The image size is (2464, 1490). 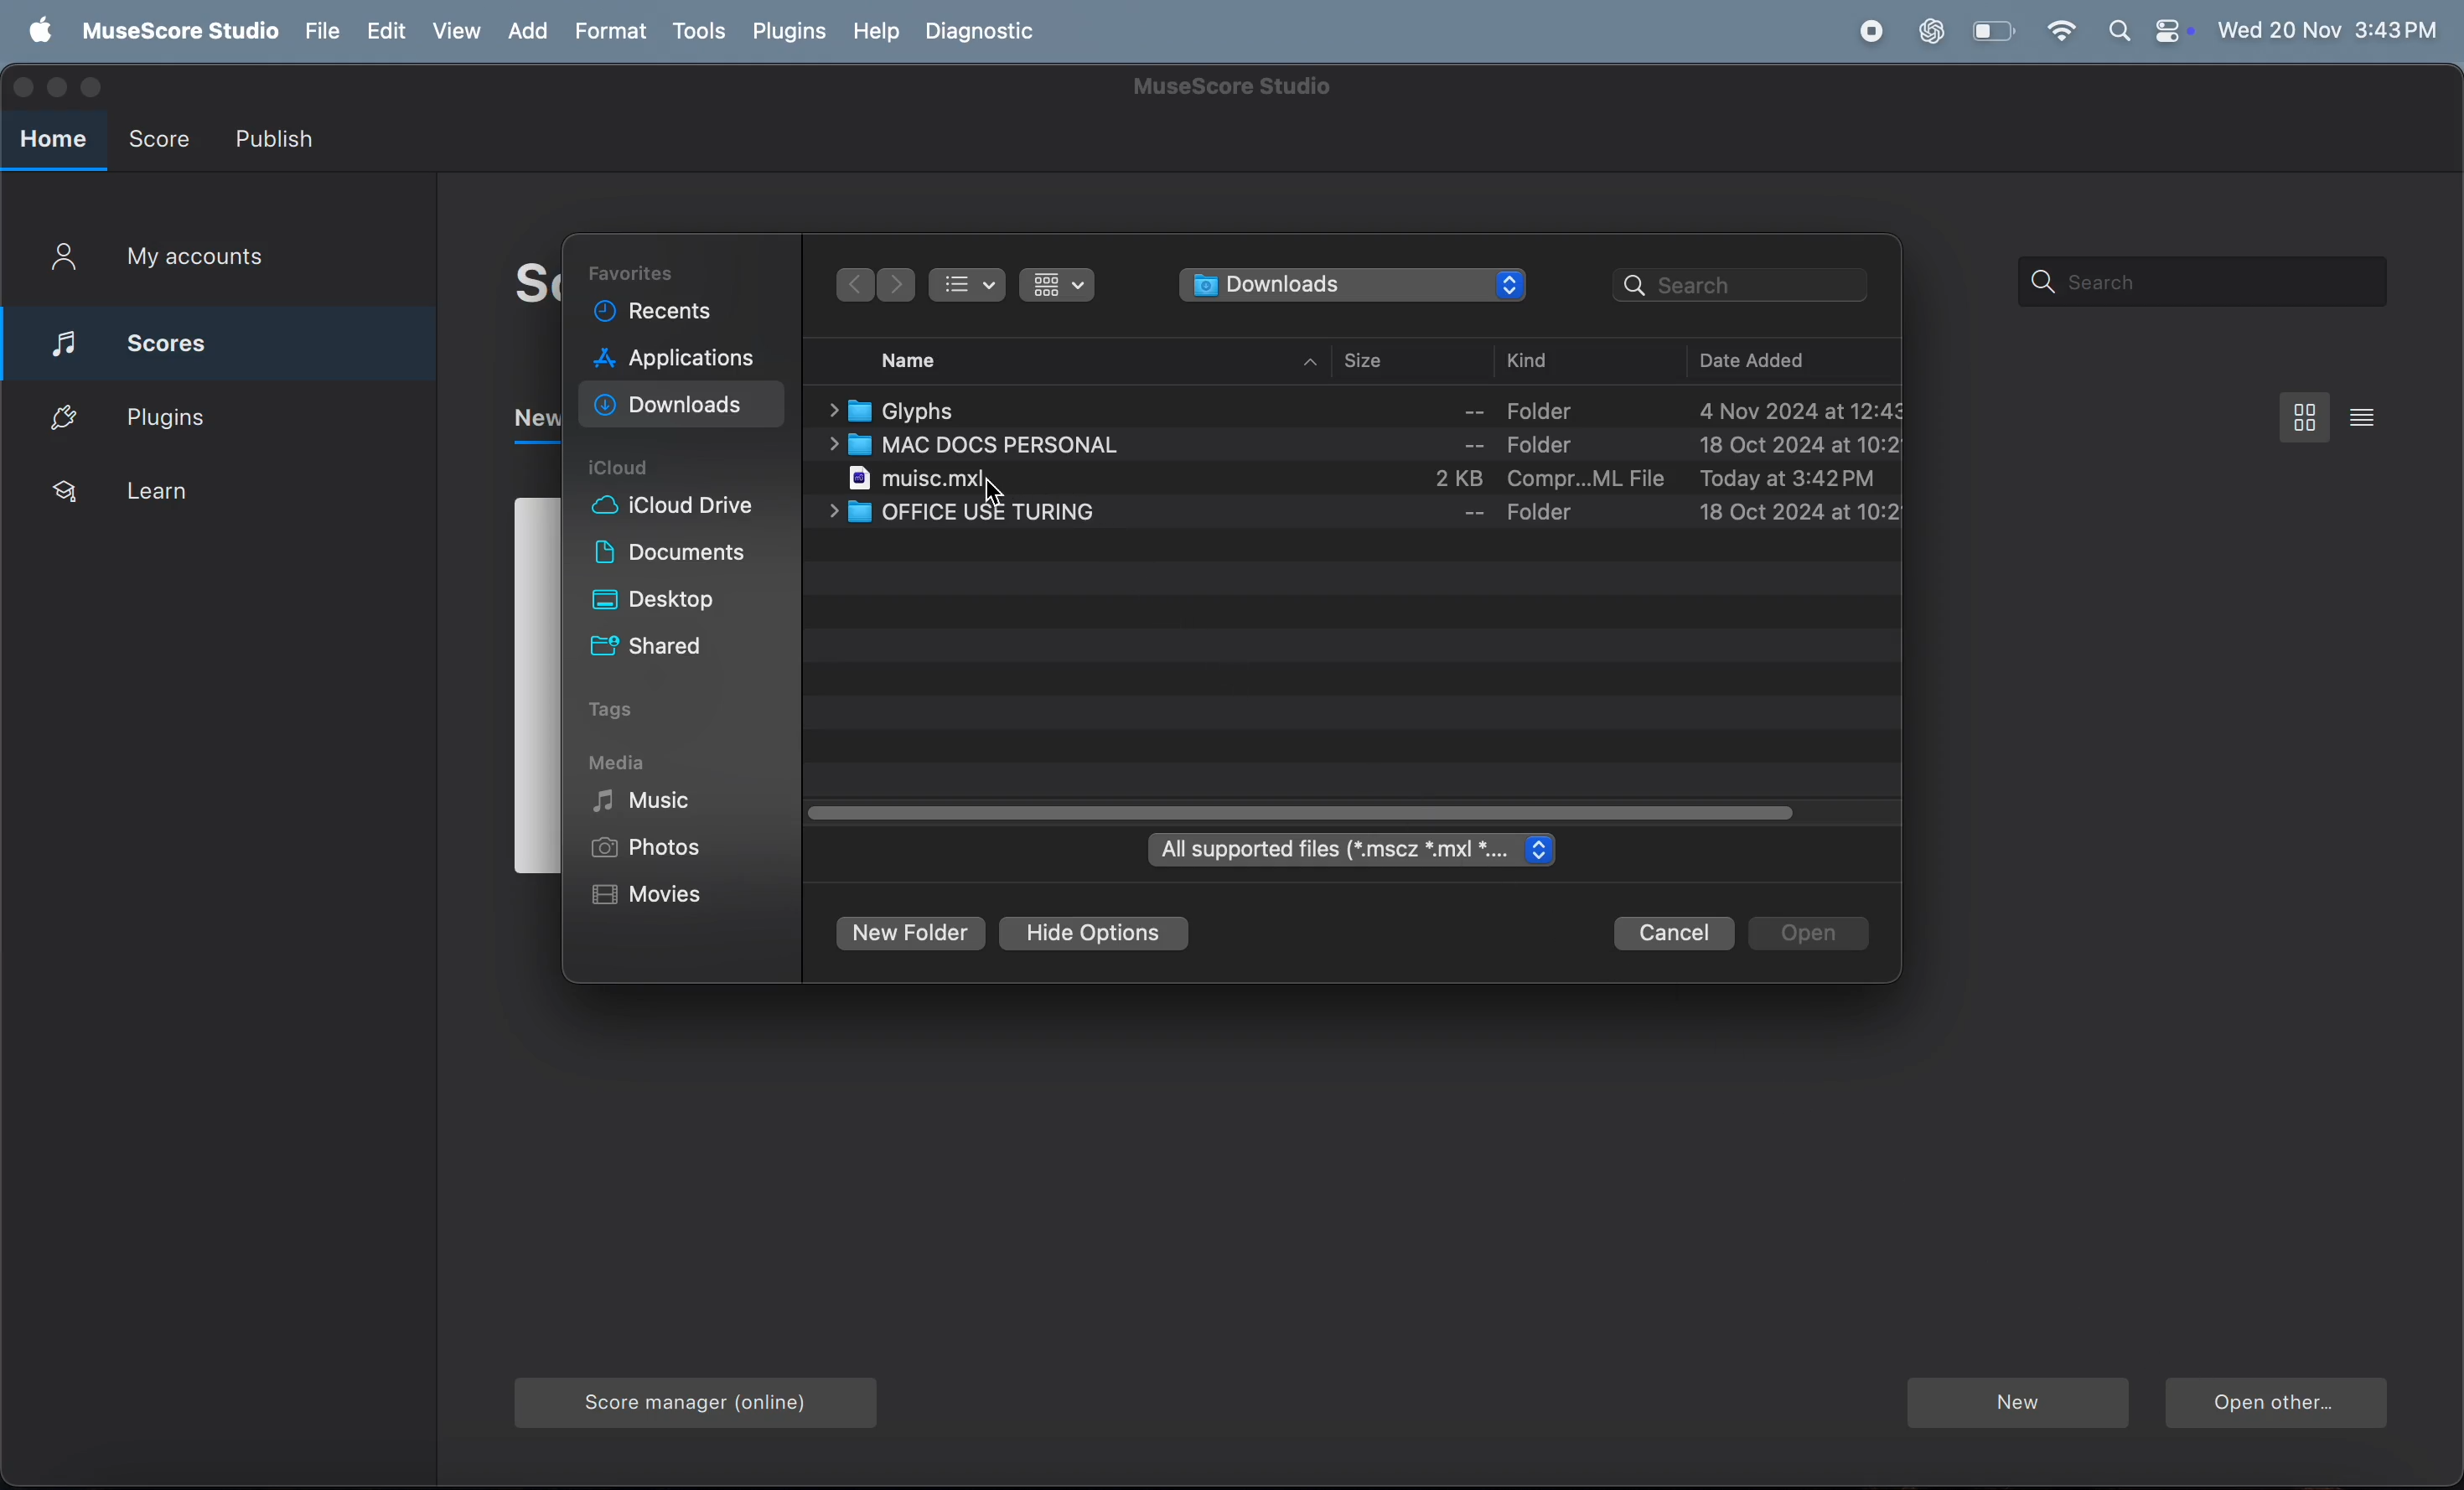 I want to click on musescore studio, so click(x=179, y=30).